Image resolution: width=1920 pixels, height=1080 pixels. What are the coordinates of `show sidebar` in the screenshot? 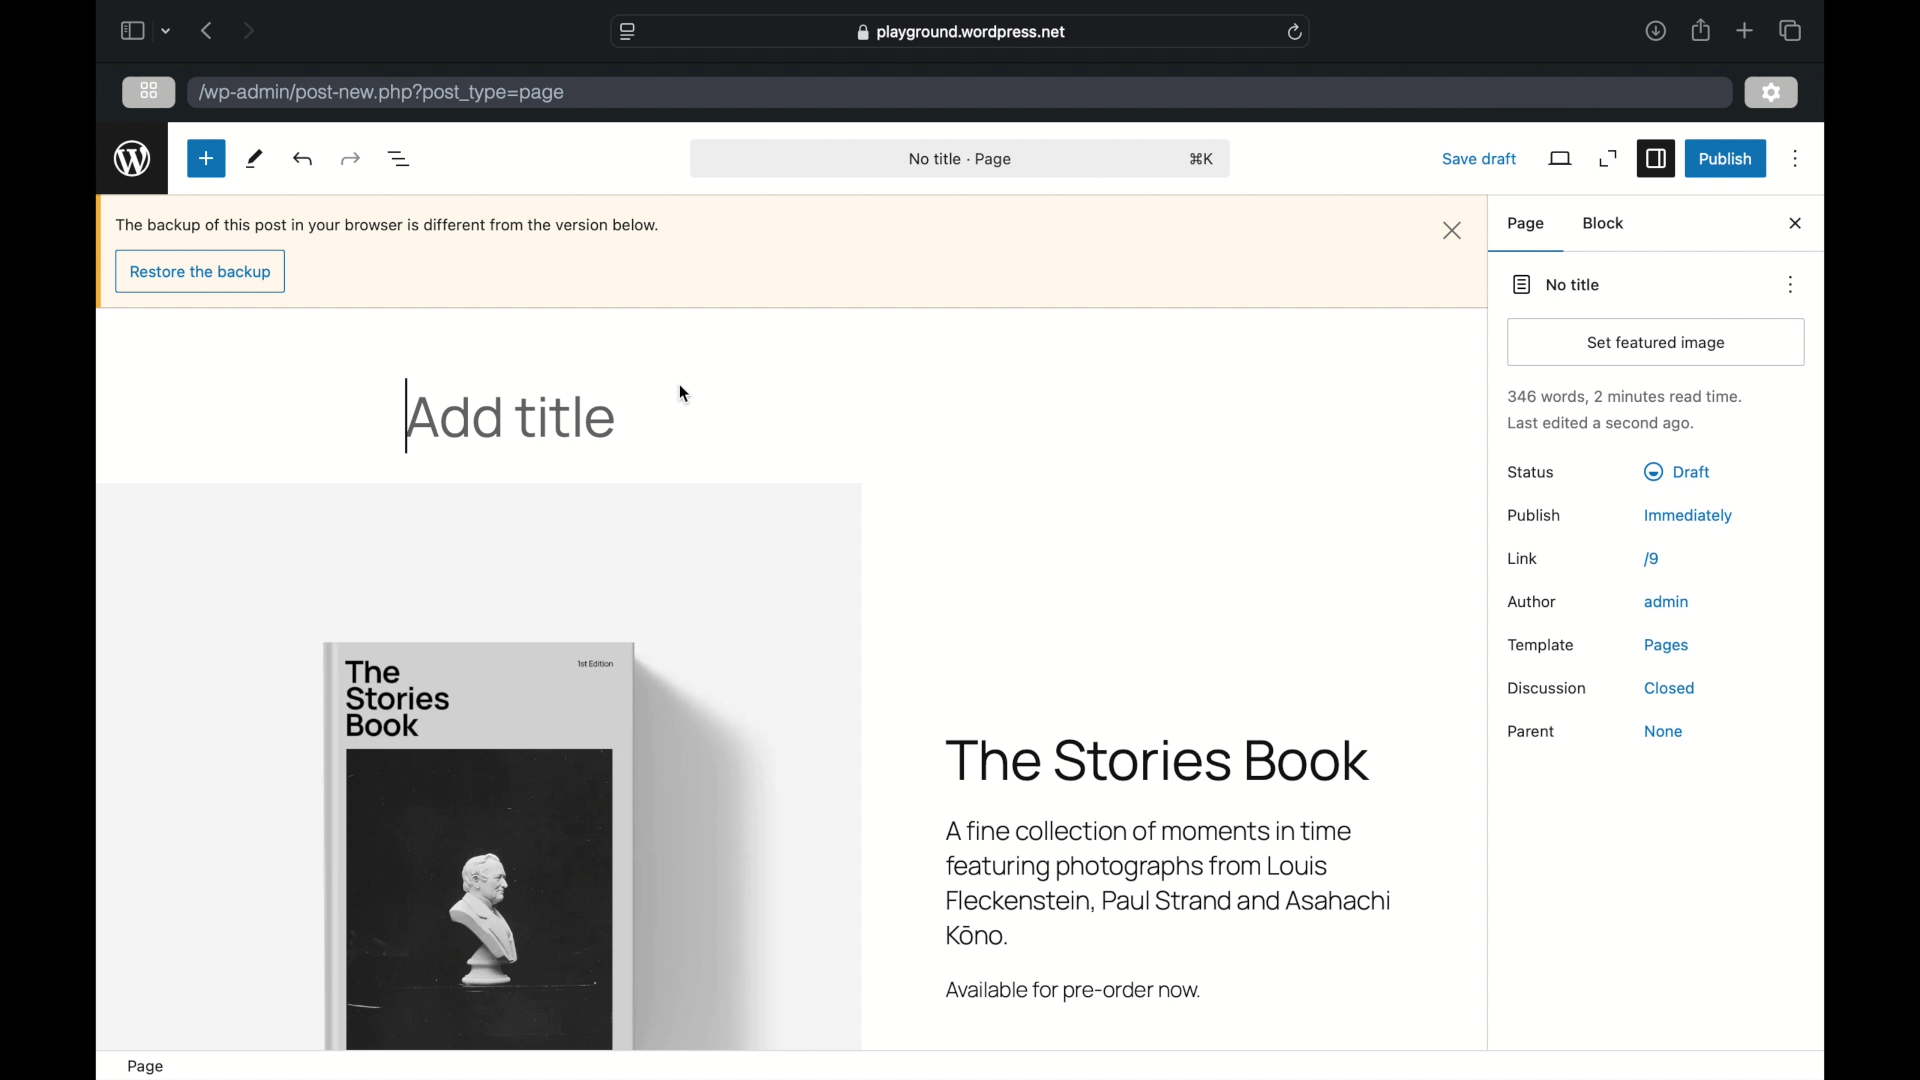 It's located at (132, 30).